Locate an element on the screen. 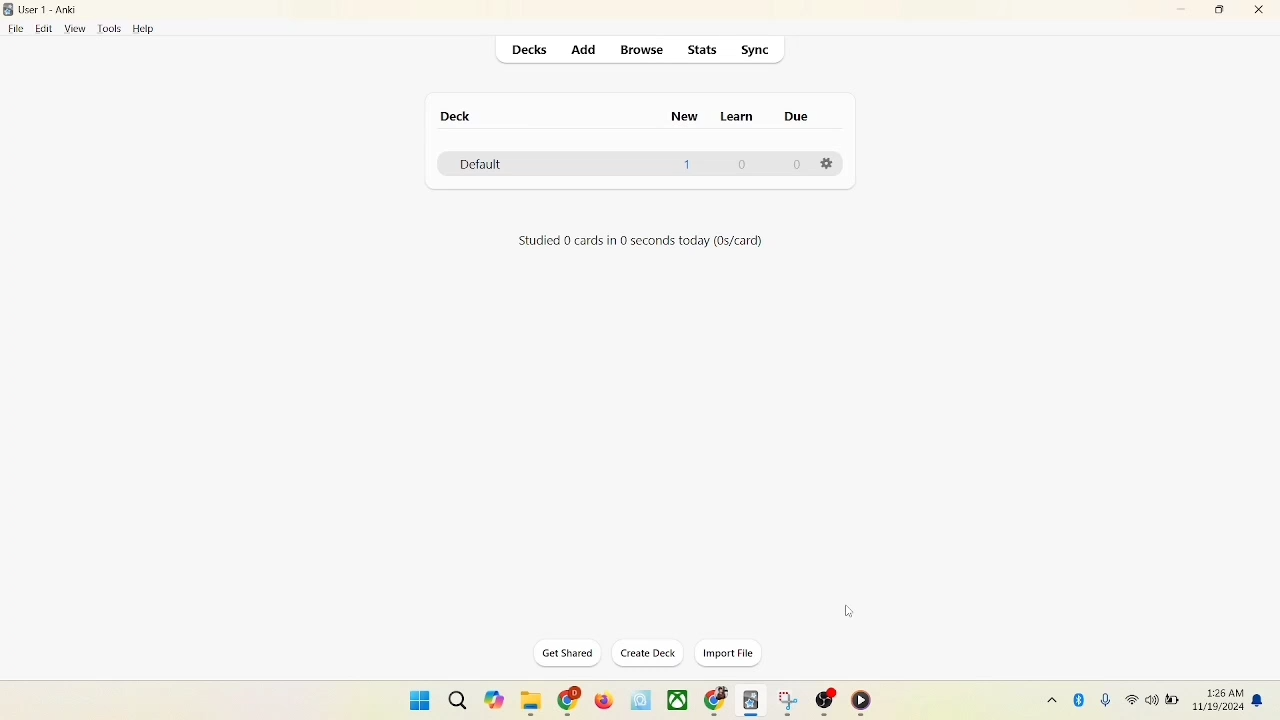 The width and height of the screenshot is (1280, 720). applications is located at coordinates (678, 701).